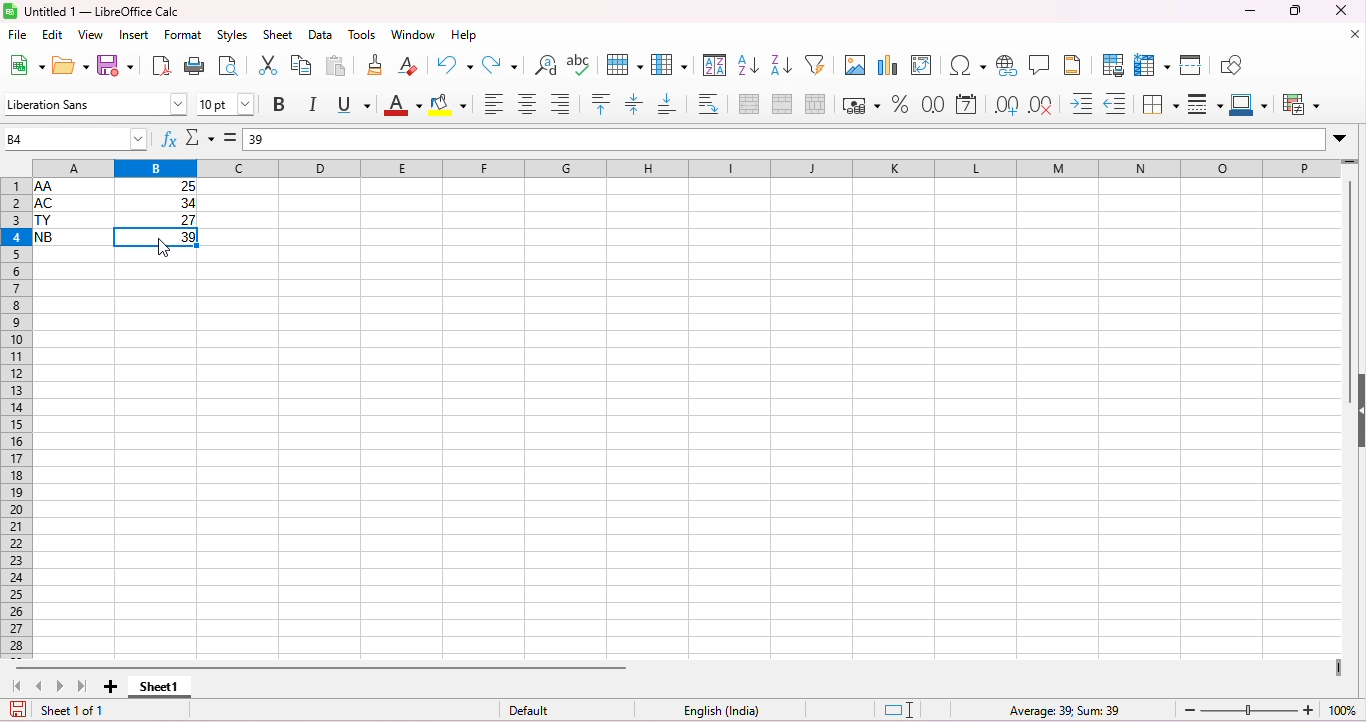 This screenshot has height=722, width=1366. I want to click on column headings, so click(680, 167).